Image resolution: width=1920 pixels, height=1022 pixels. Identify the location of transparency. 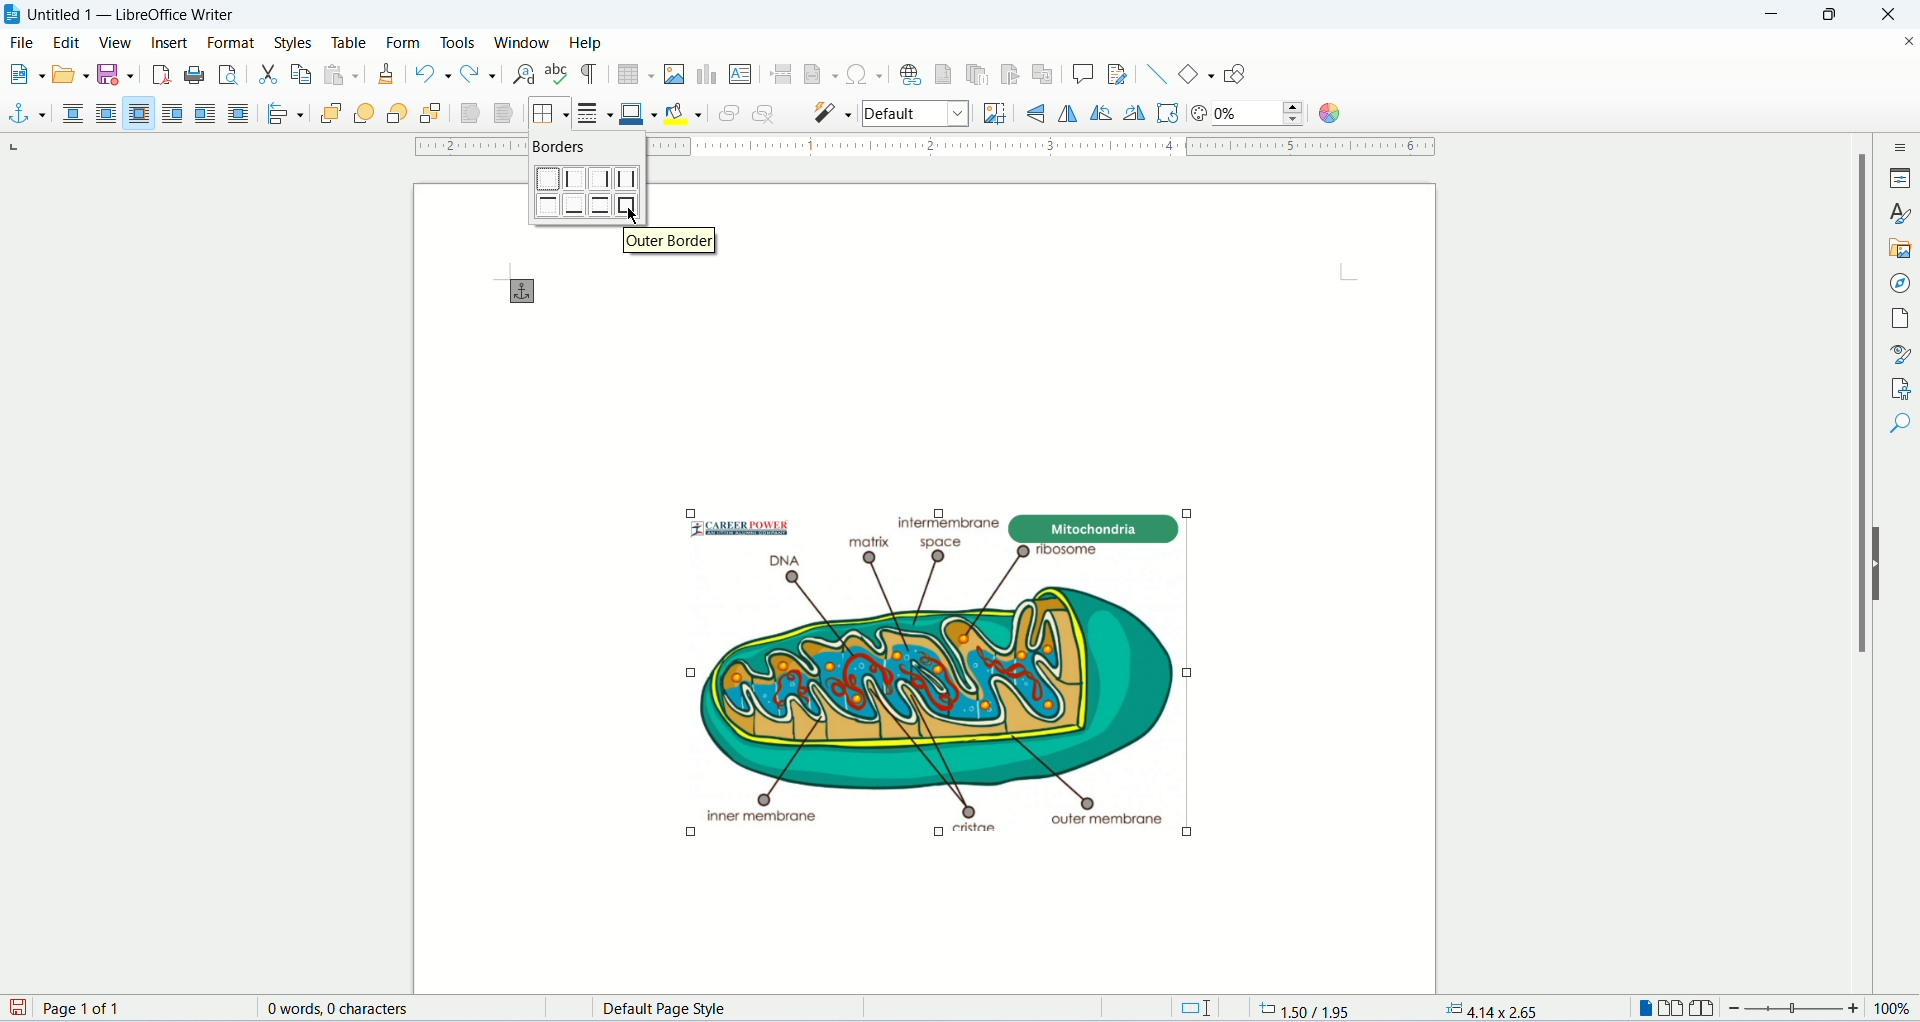
(1261, 114).